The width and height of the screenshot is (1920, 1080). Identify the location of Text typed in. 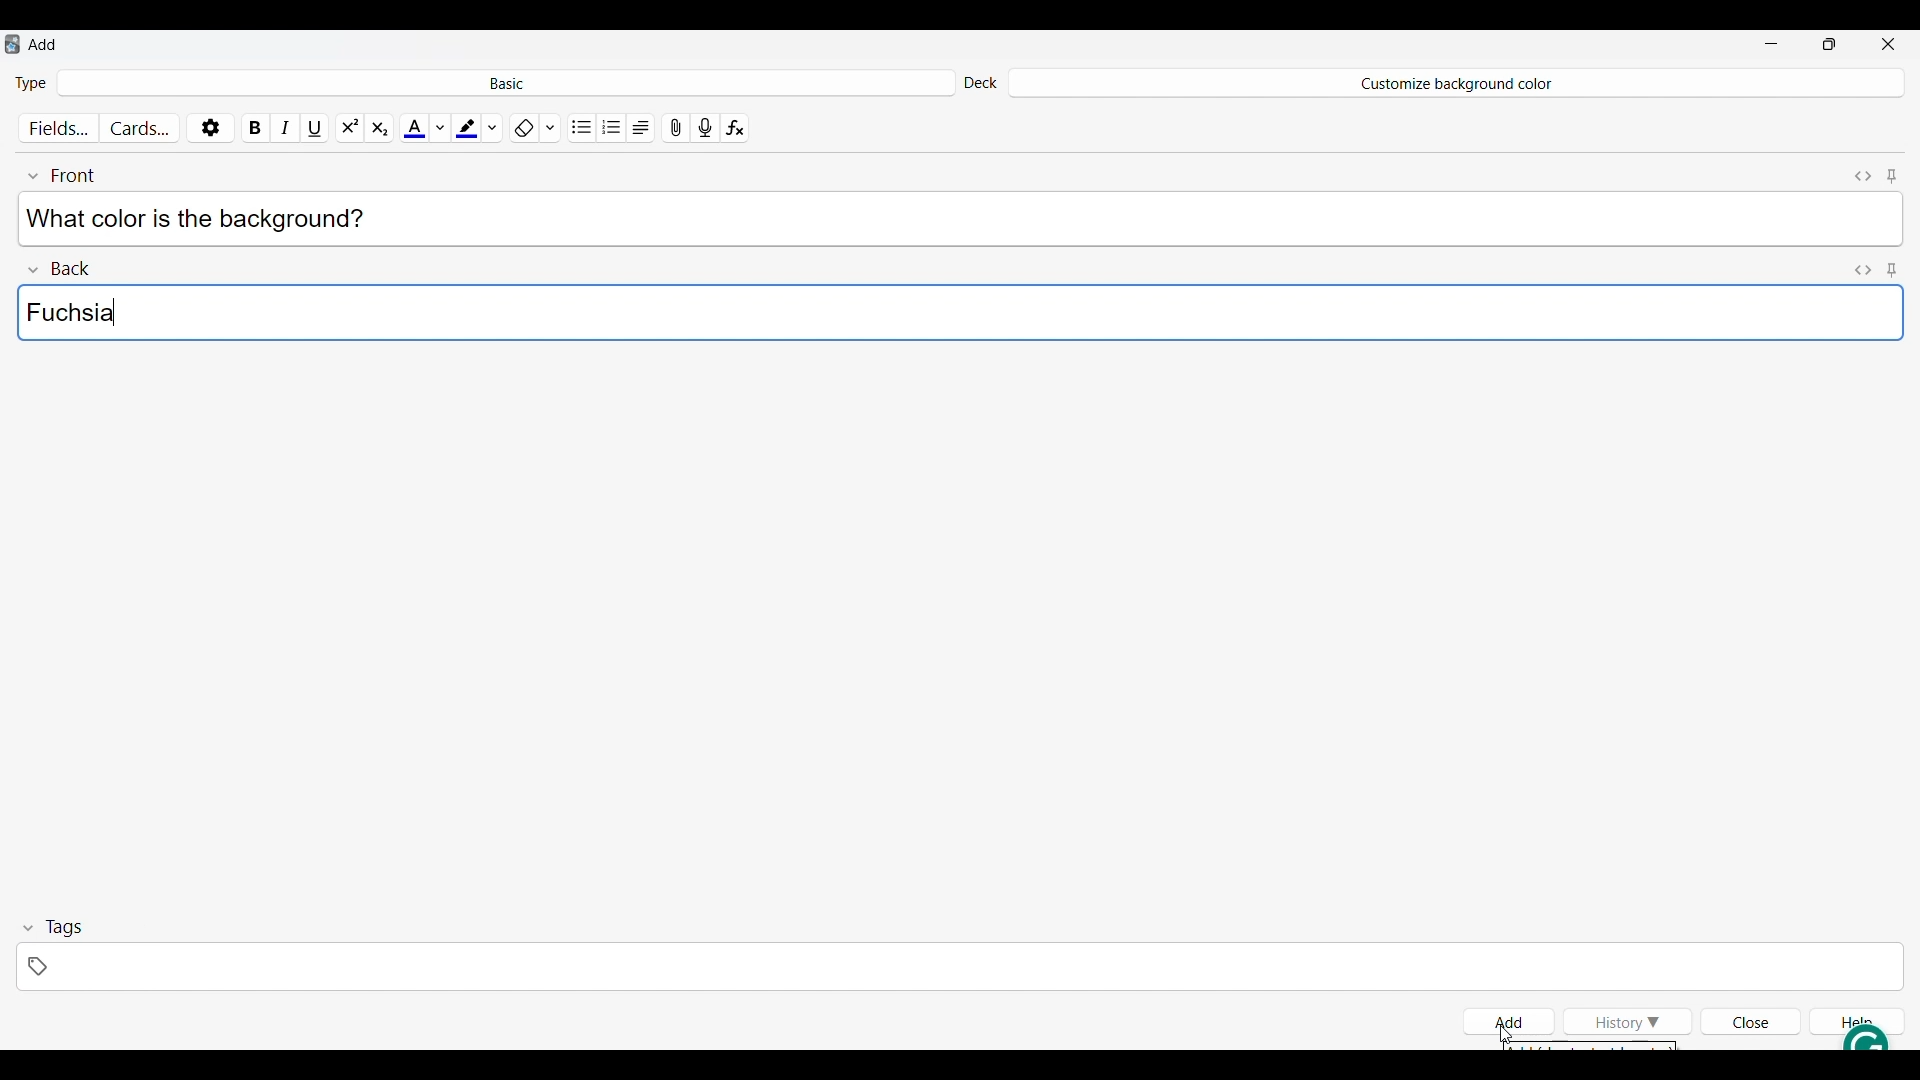
(204, 218).